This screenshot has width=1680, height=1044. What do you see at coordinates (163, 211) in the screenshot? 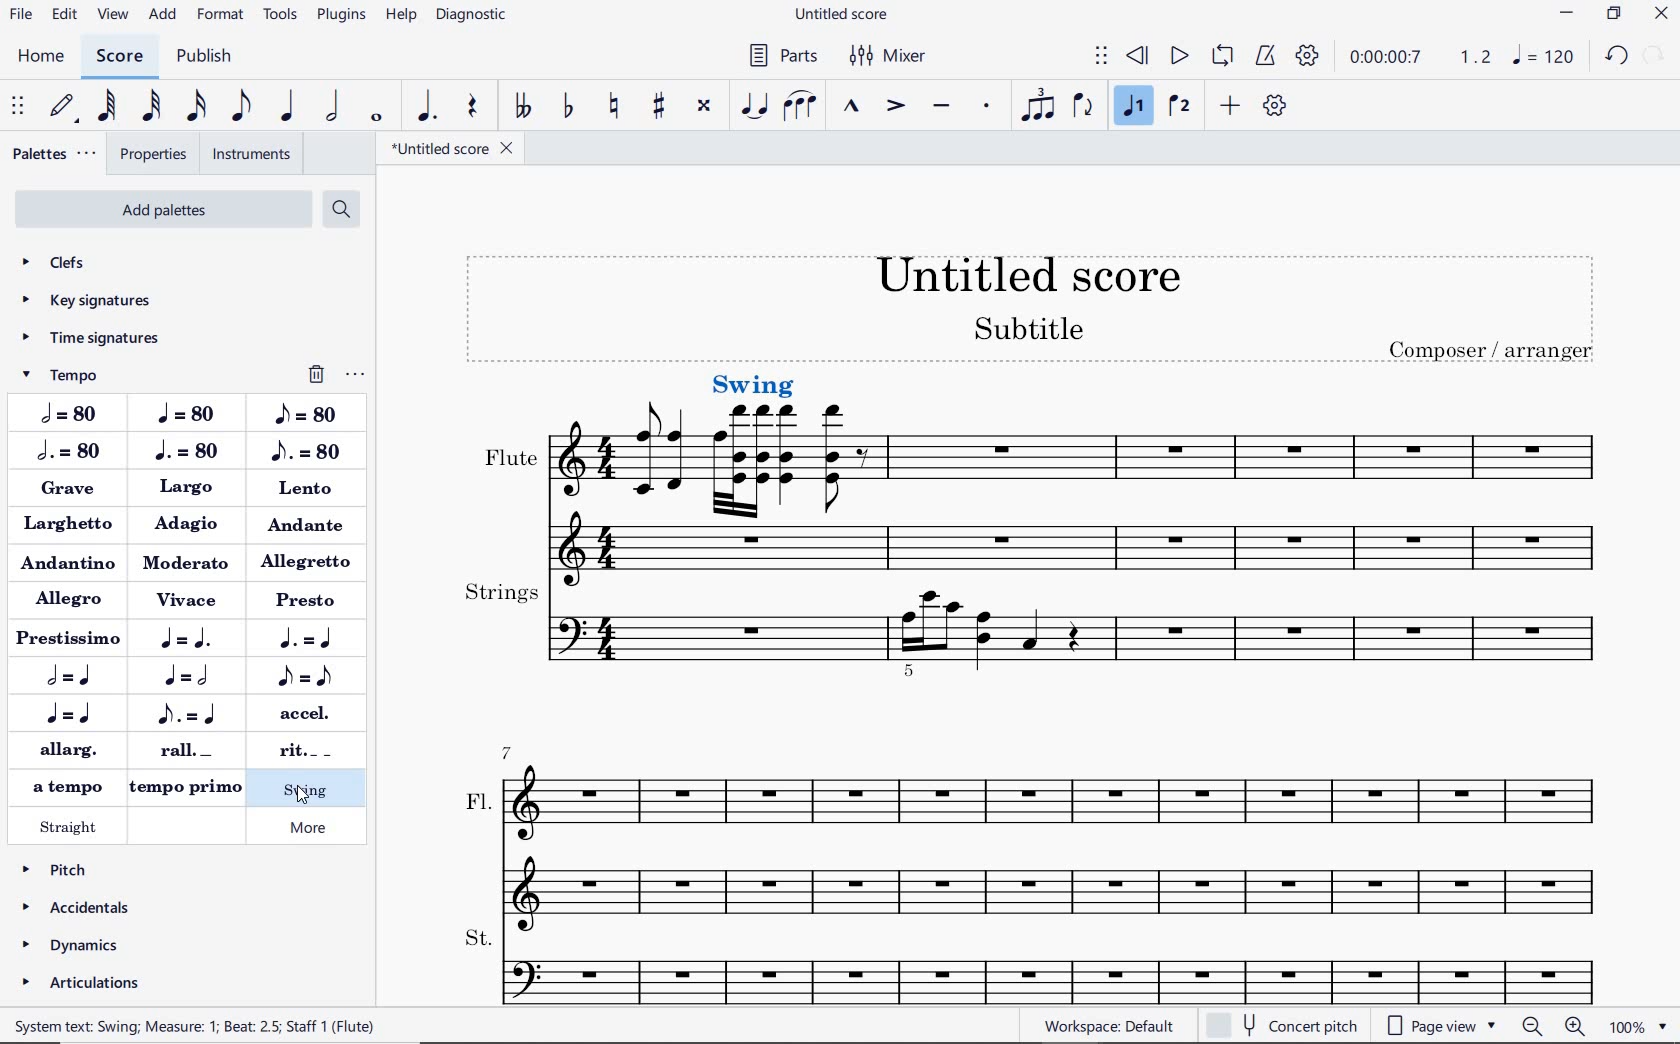
I see `add palettes` at bounding box center [163, 211].